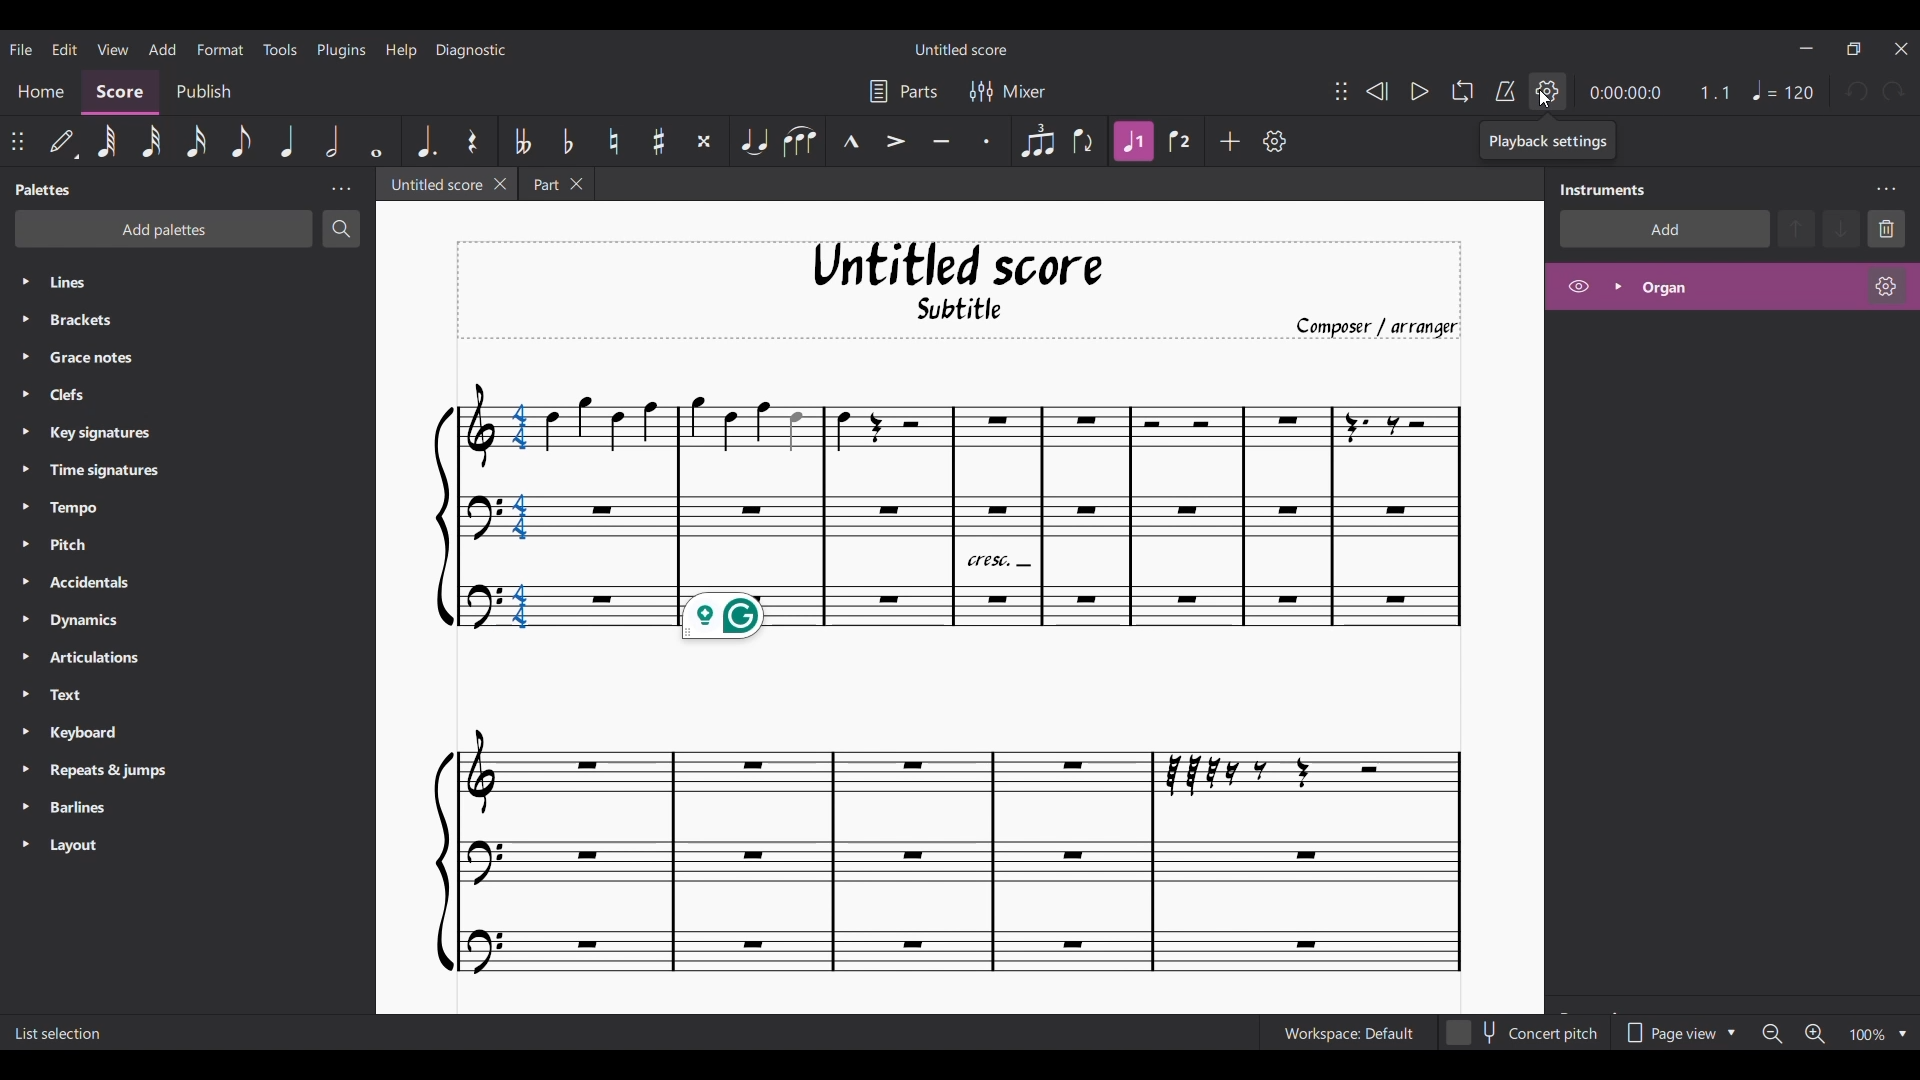 This screenshot has width=1920, height=1080. What do you see at coordinates (1230, 141) in the screenshot?
I see `Add` at bounding box center [1230, 141].